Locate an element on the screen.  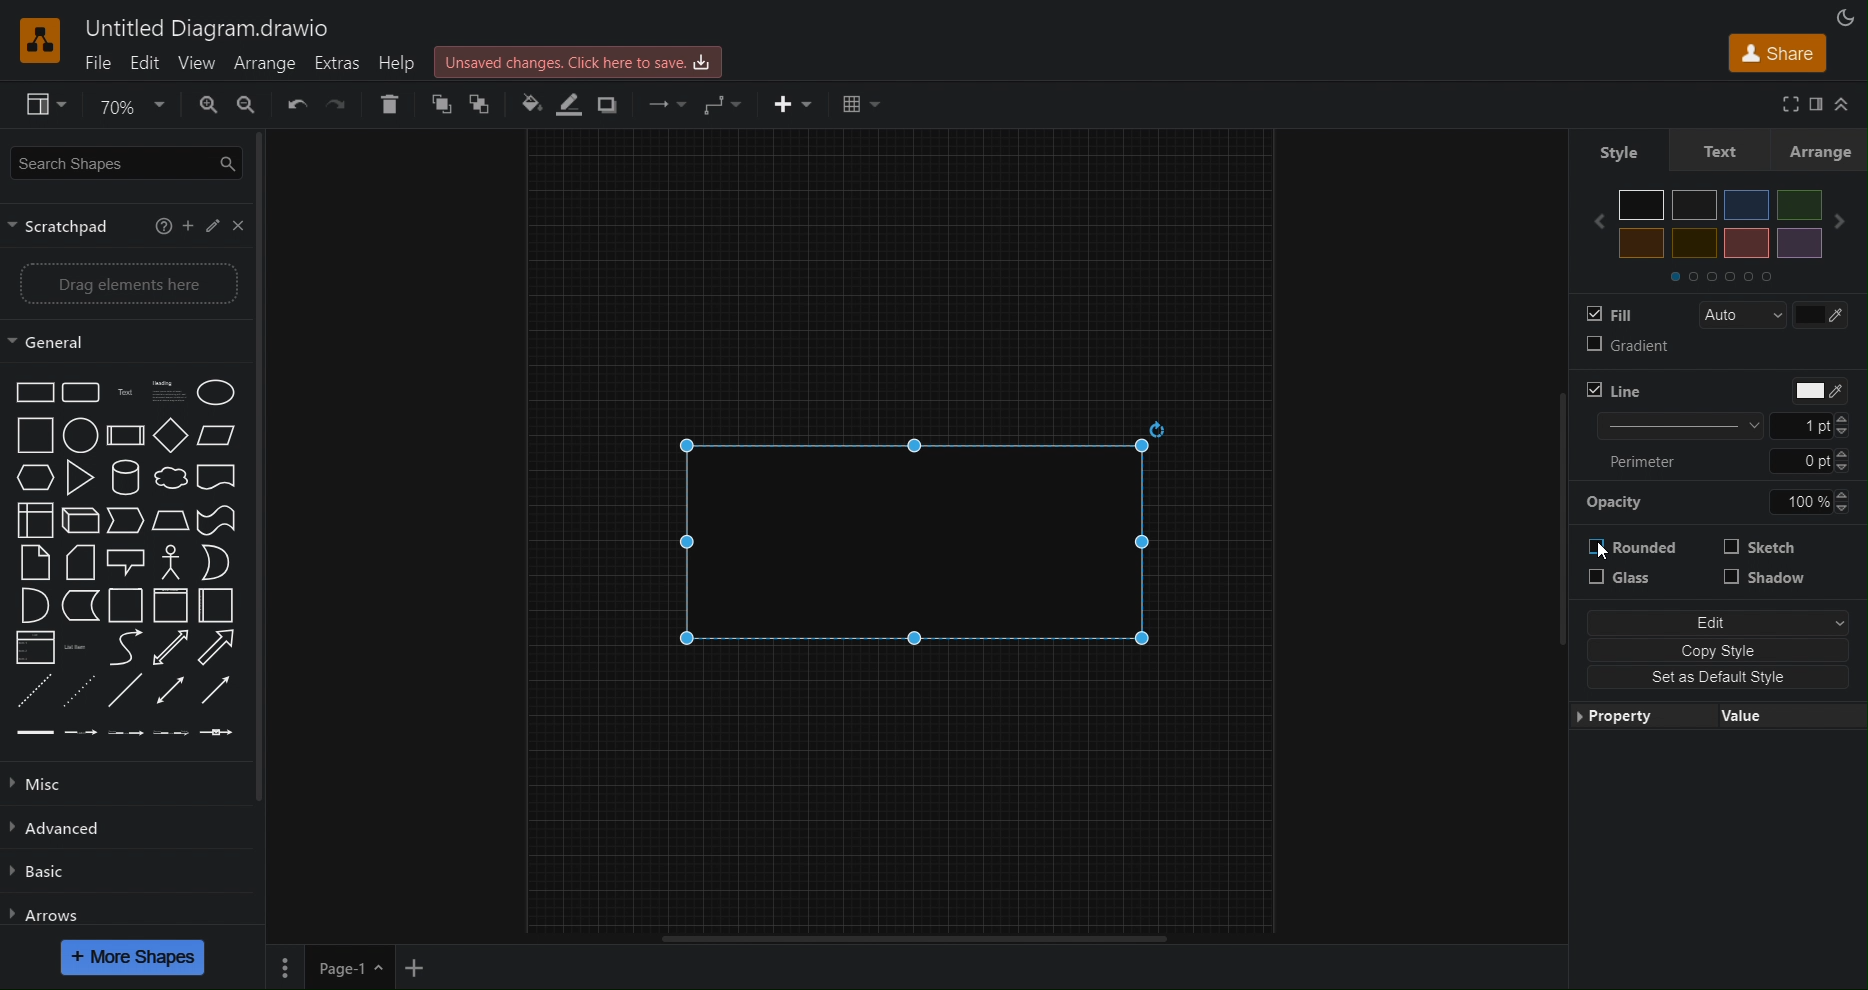
Property is located at coordinates (1638, 718).